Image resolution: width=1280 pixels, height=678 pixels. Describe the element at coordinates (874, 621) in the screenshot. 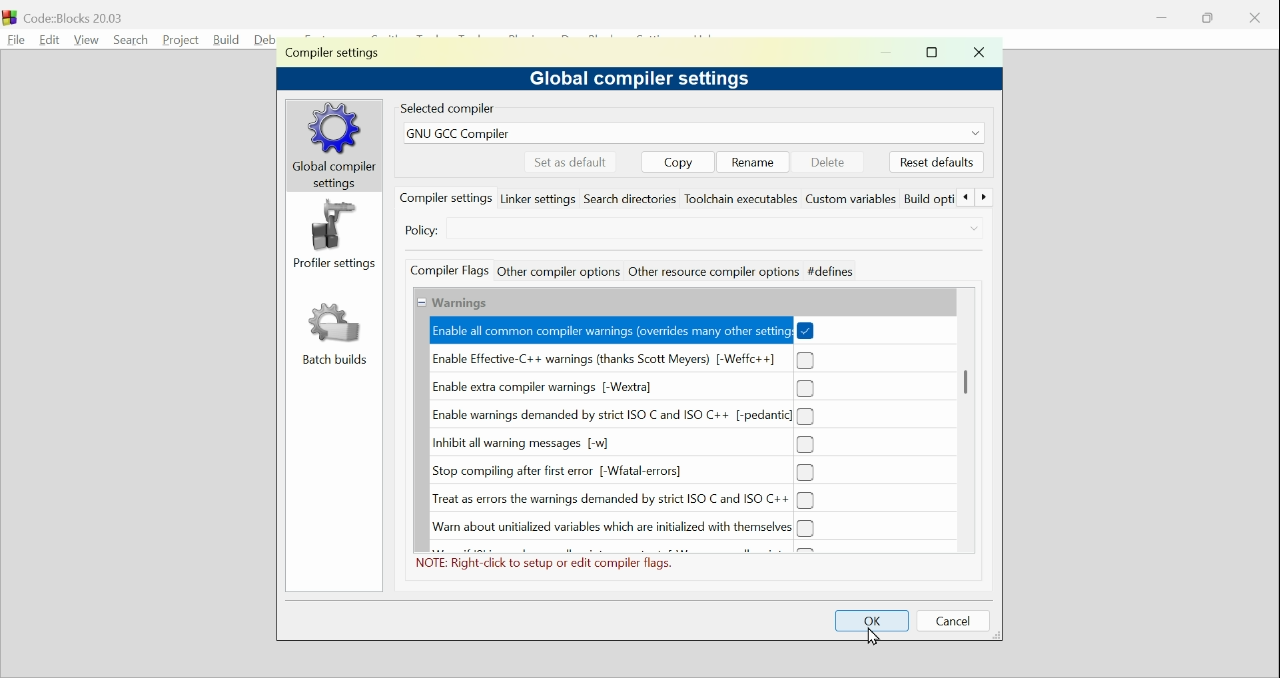

I see `OK` at that location.